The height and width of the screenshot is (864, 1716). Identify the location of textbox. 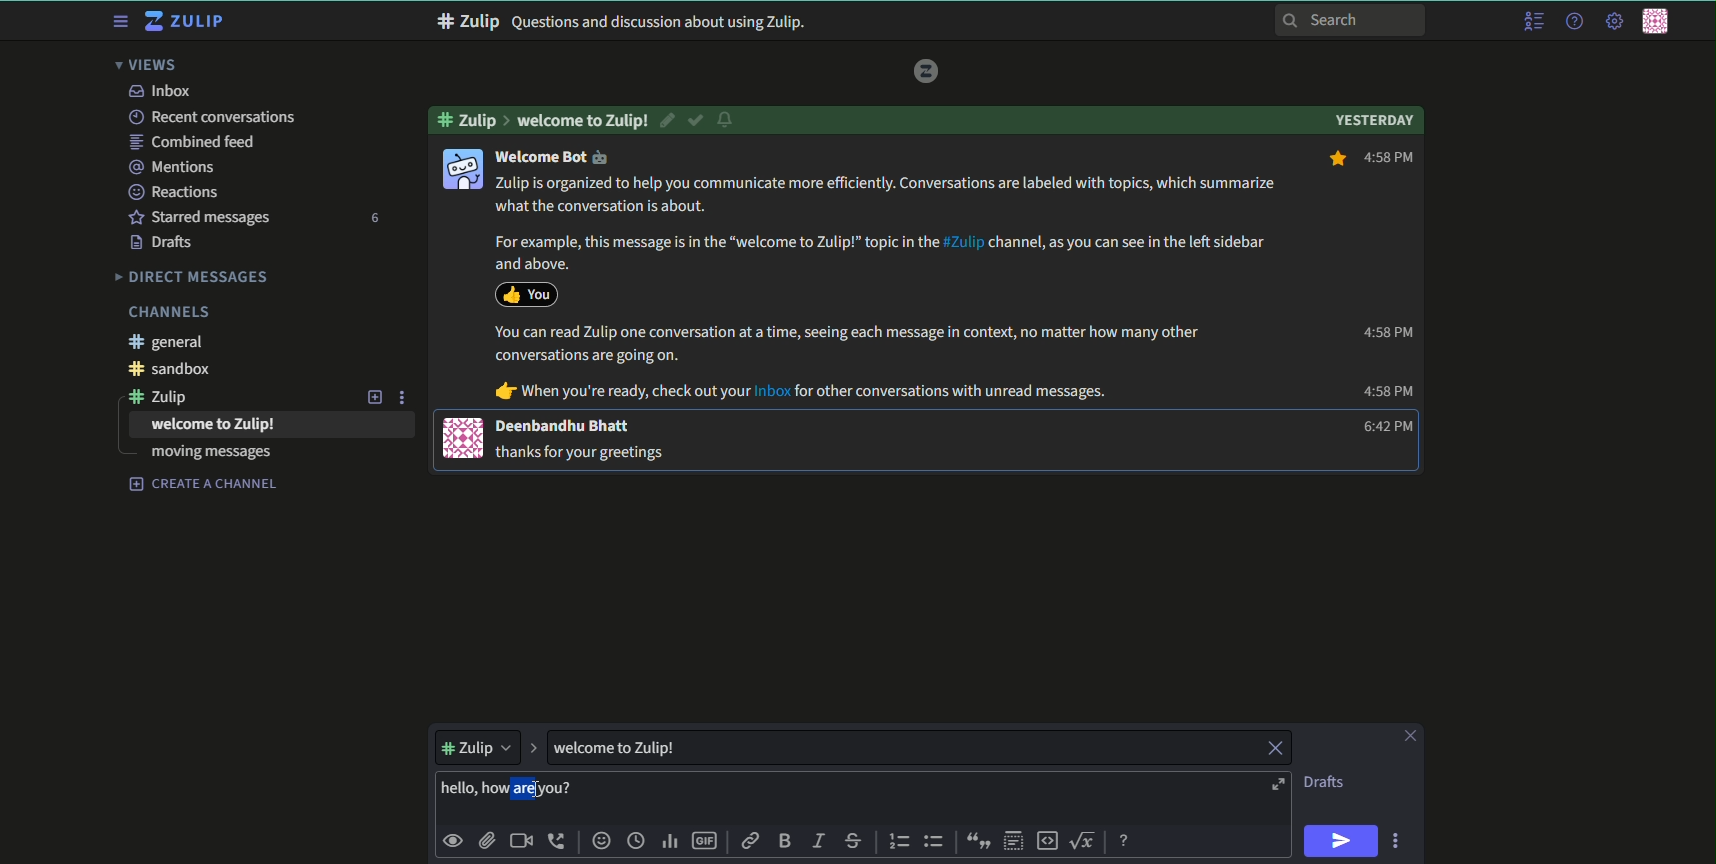
(639, 747).